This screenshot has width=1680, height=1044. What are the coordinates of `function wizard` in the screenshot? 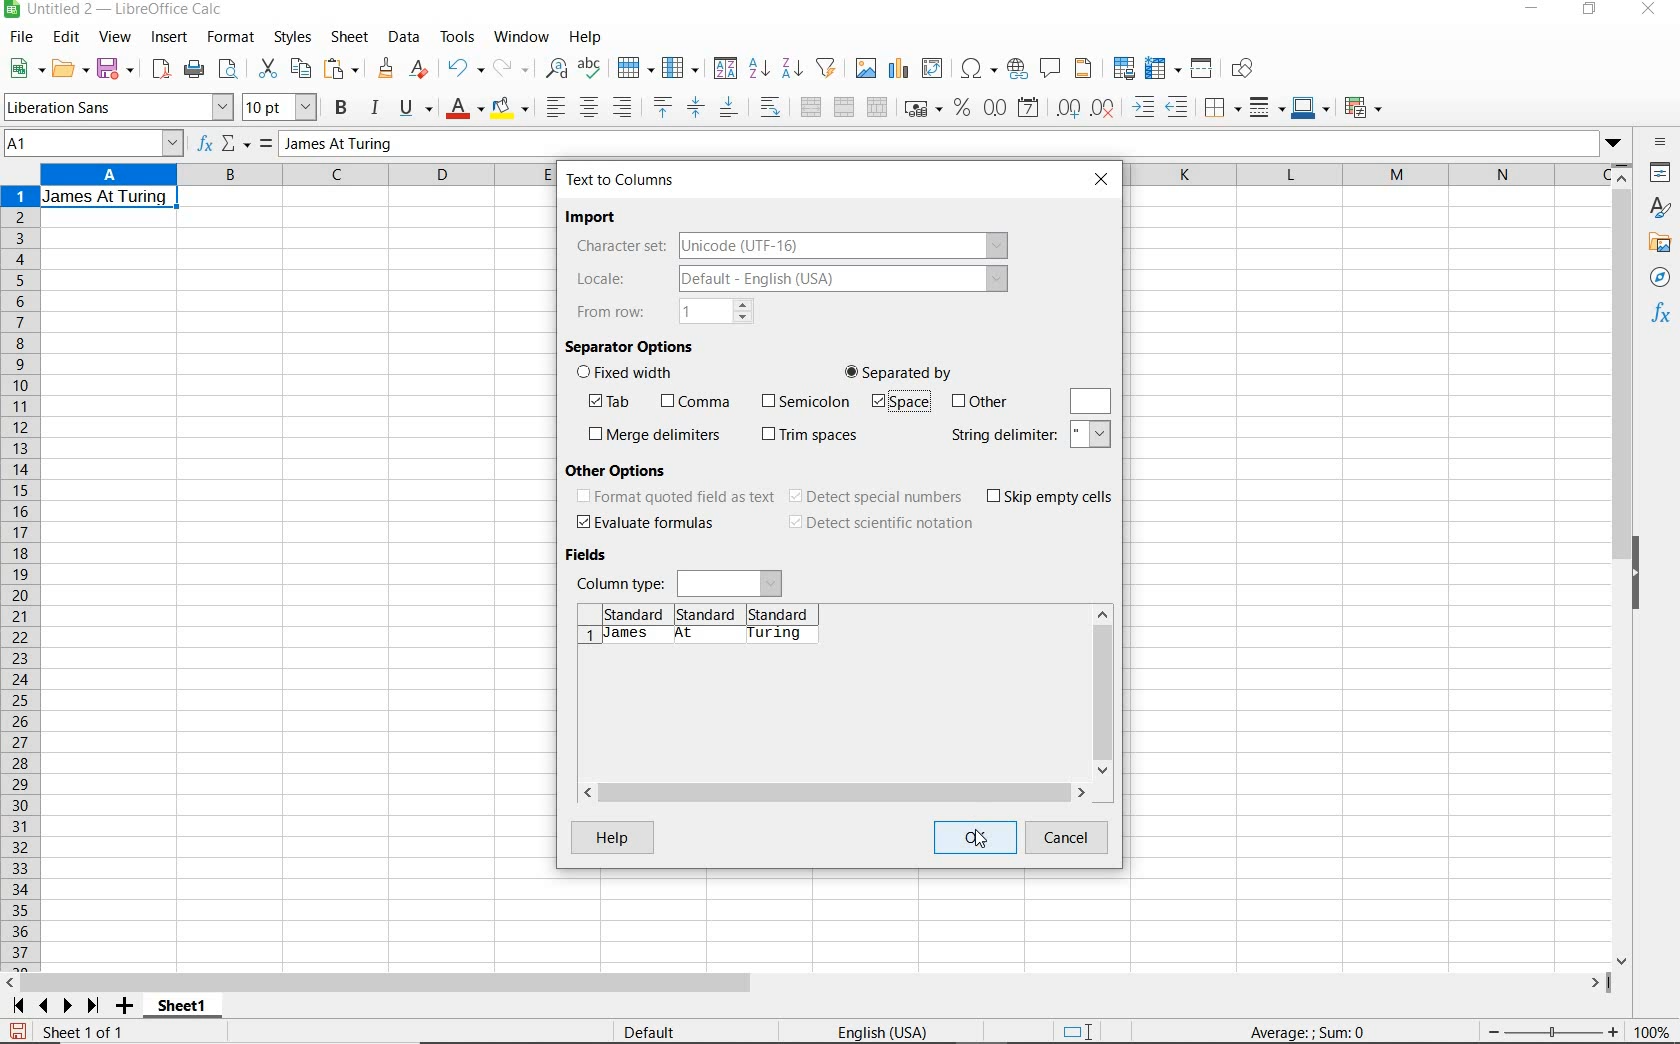 It's located at (207, 145).